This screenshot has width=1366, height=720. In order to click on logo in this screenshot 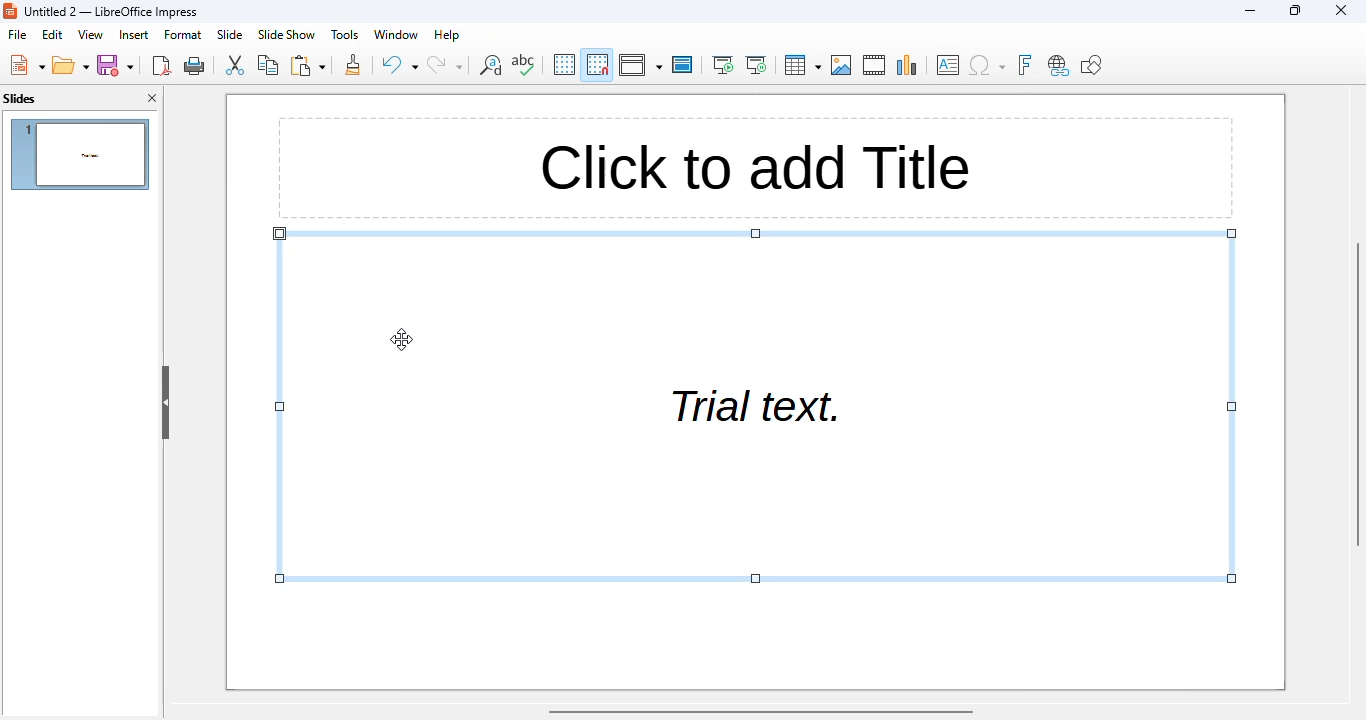, I will do `click(10, 12)`.